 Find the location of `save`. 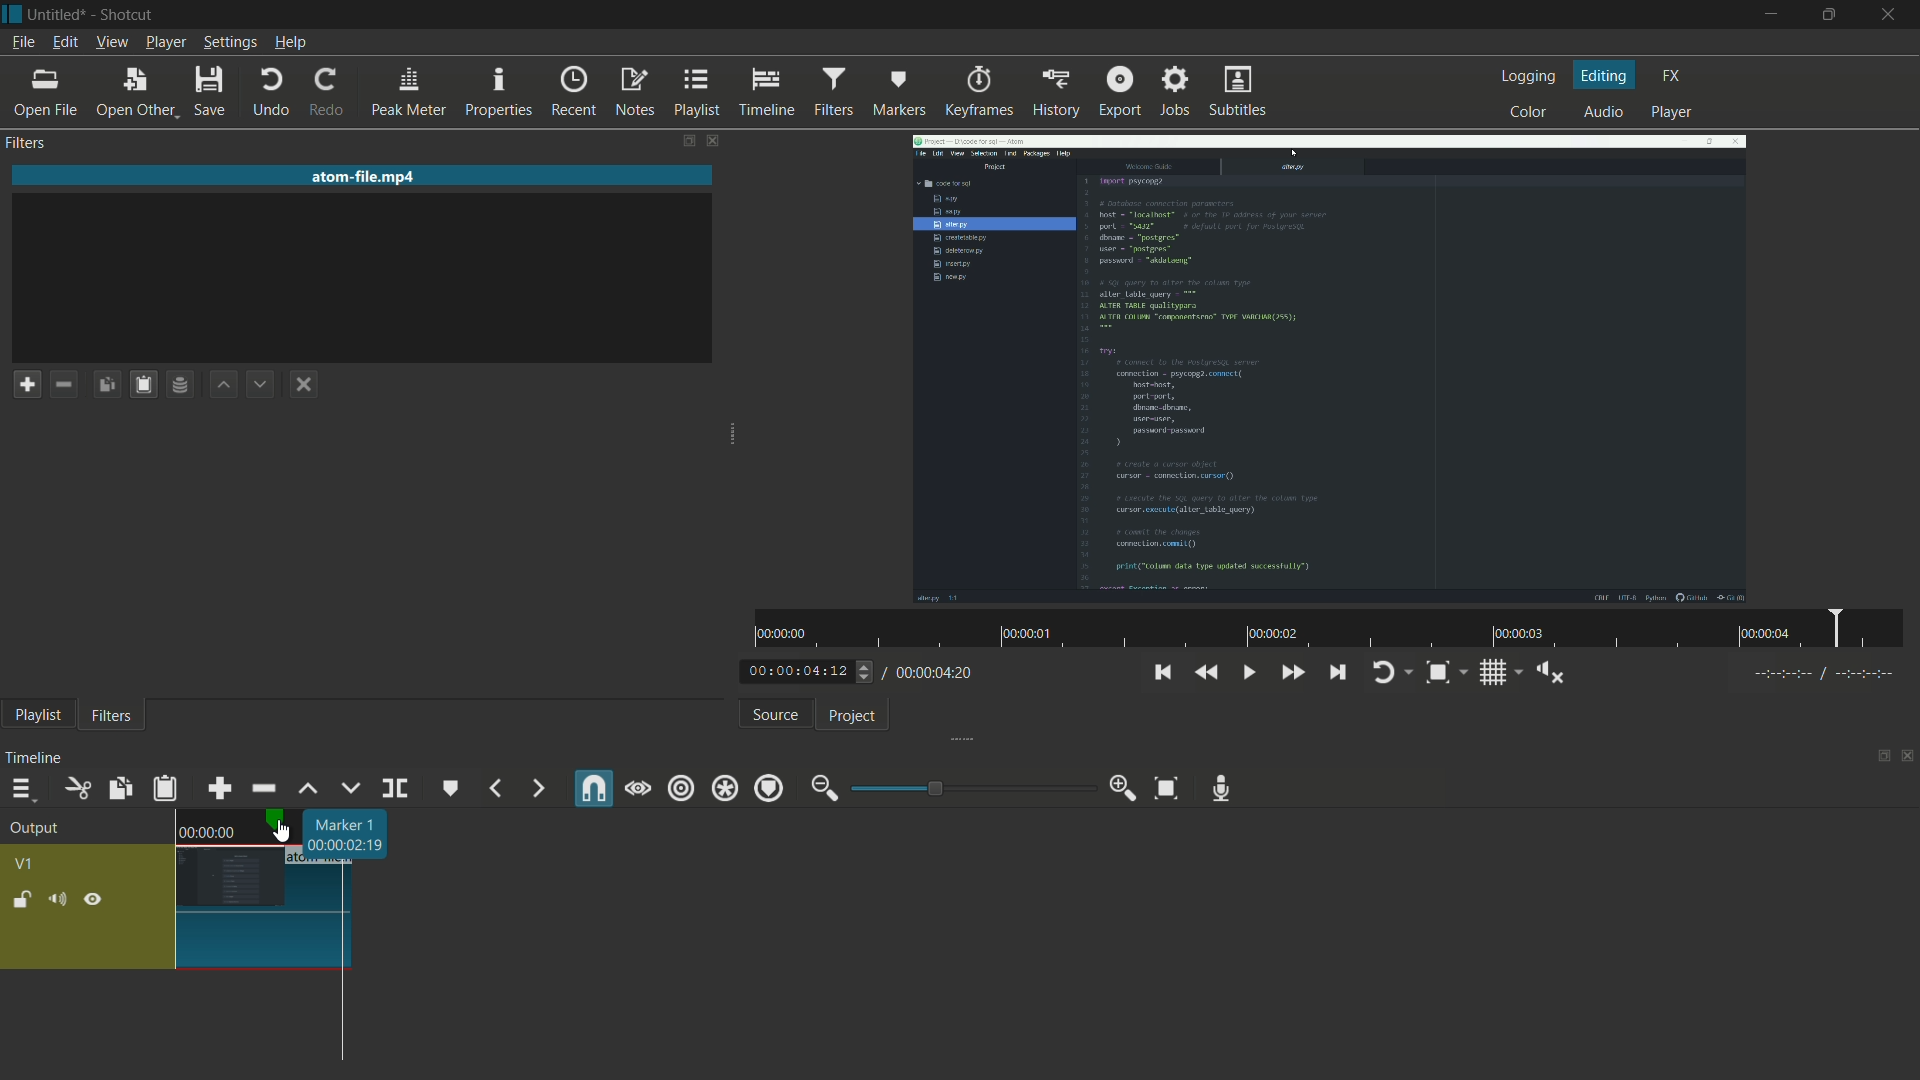

save is located at coordinates (208, 93).